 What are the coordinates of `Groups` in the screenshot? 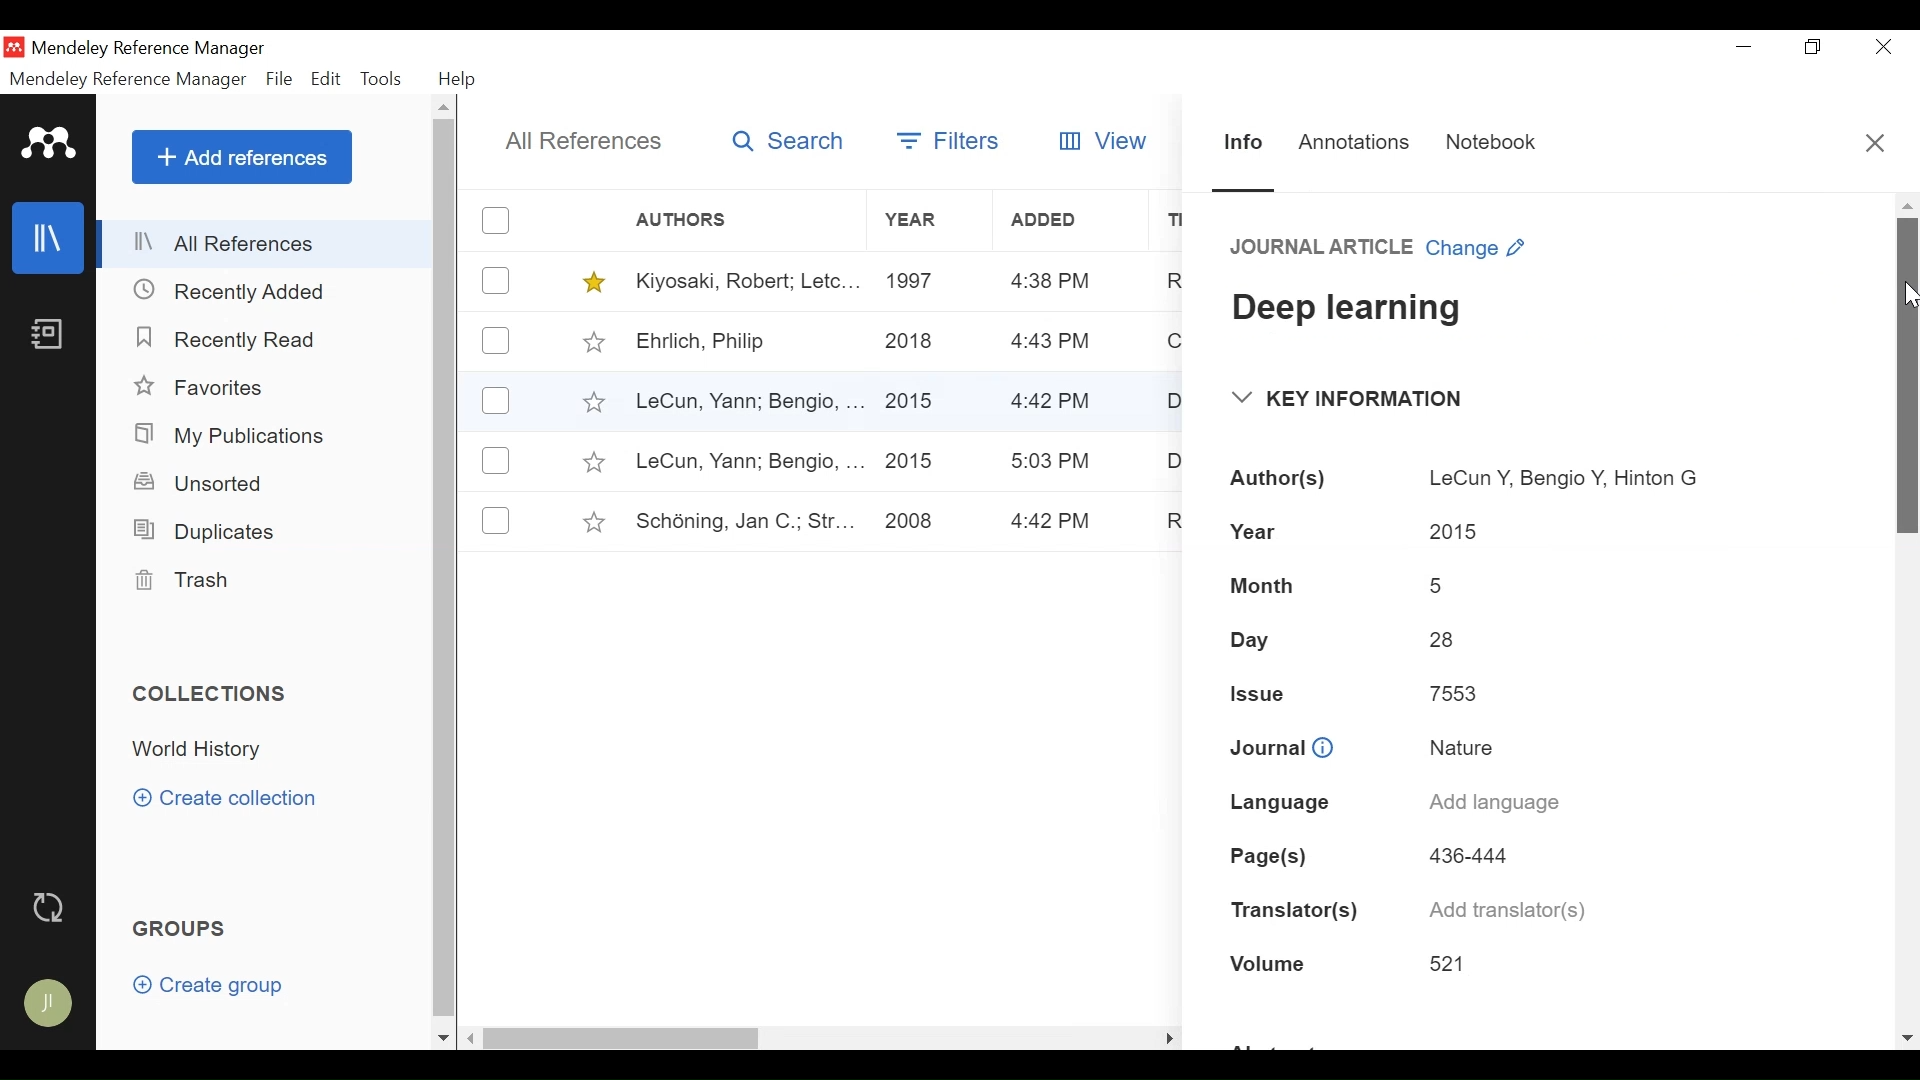 It's located at (184, 930).